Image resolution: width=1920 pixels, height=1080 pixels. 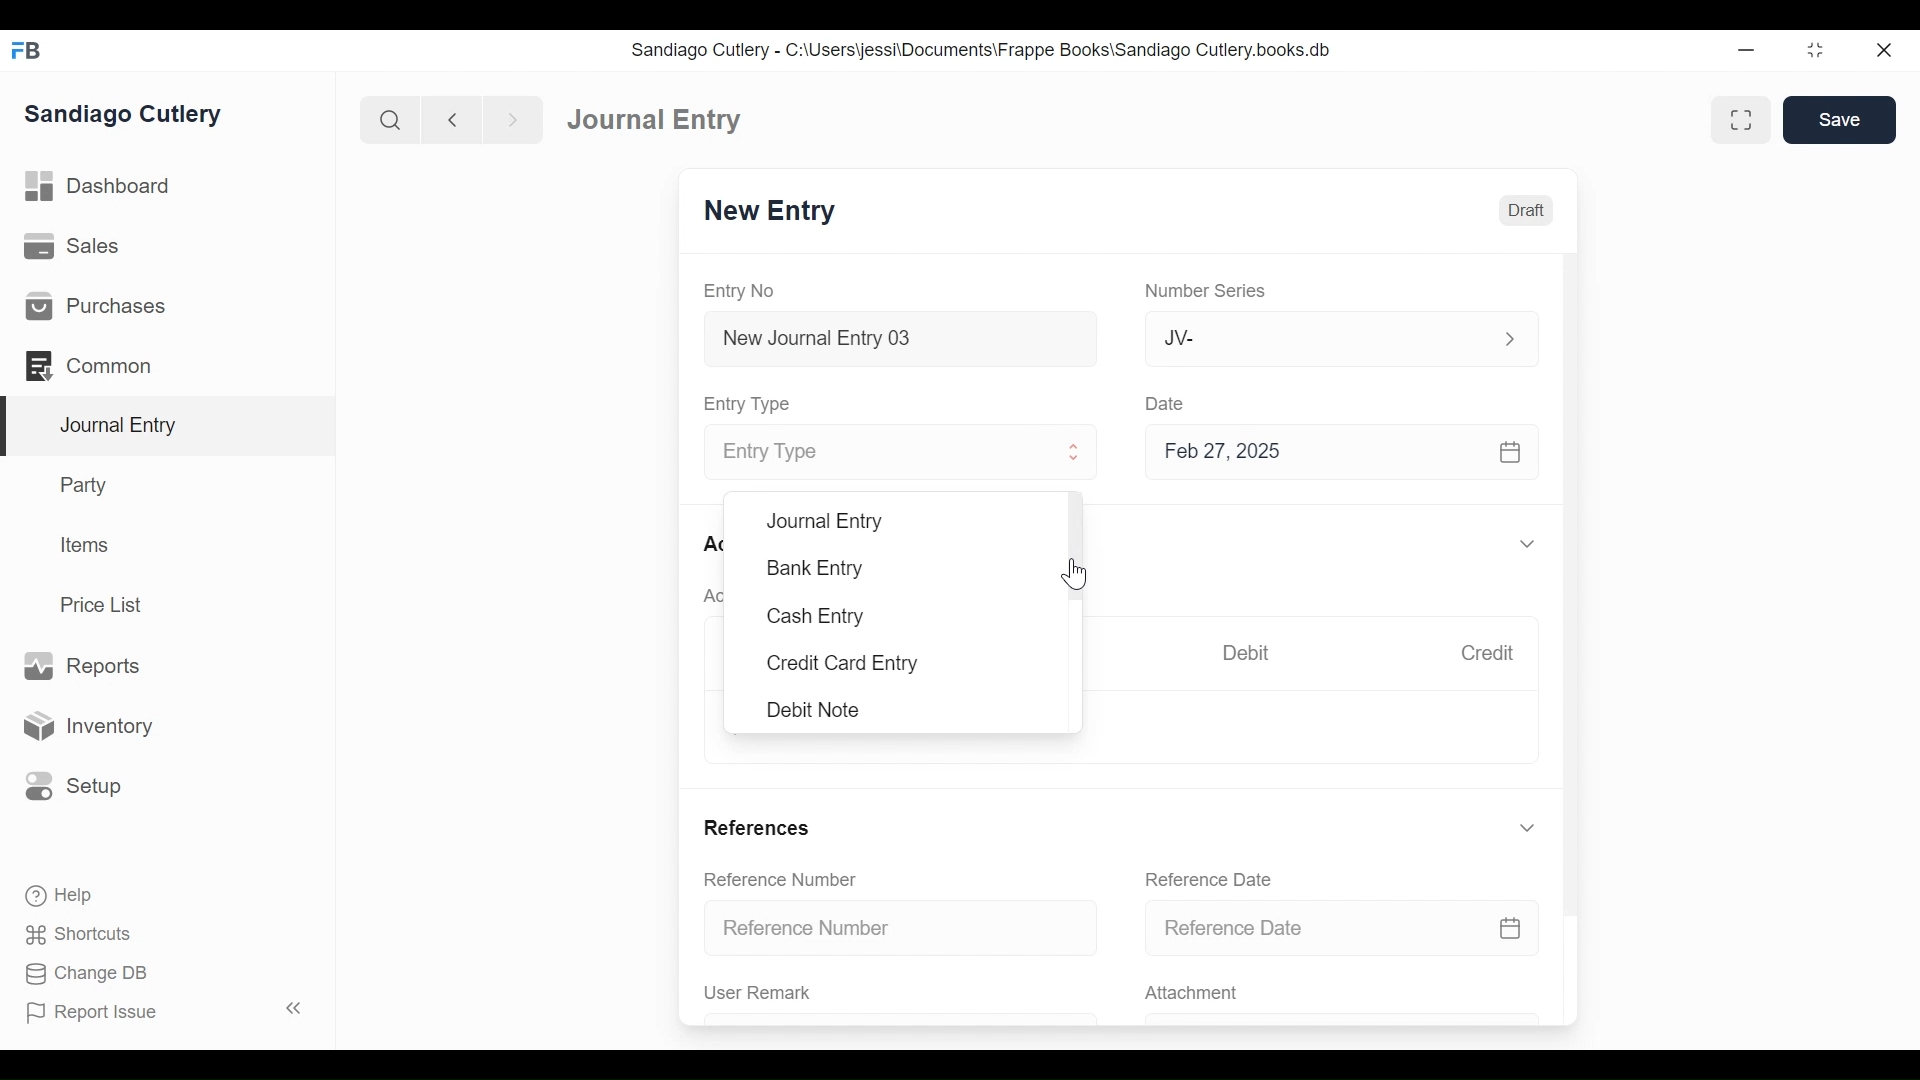 I want to click on Debit Note, so click(x=820, y=711).